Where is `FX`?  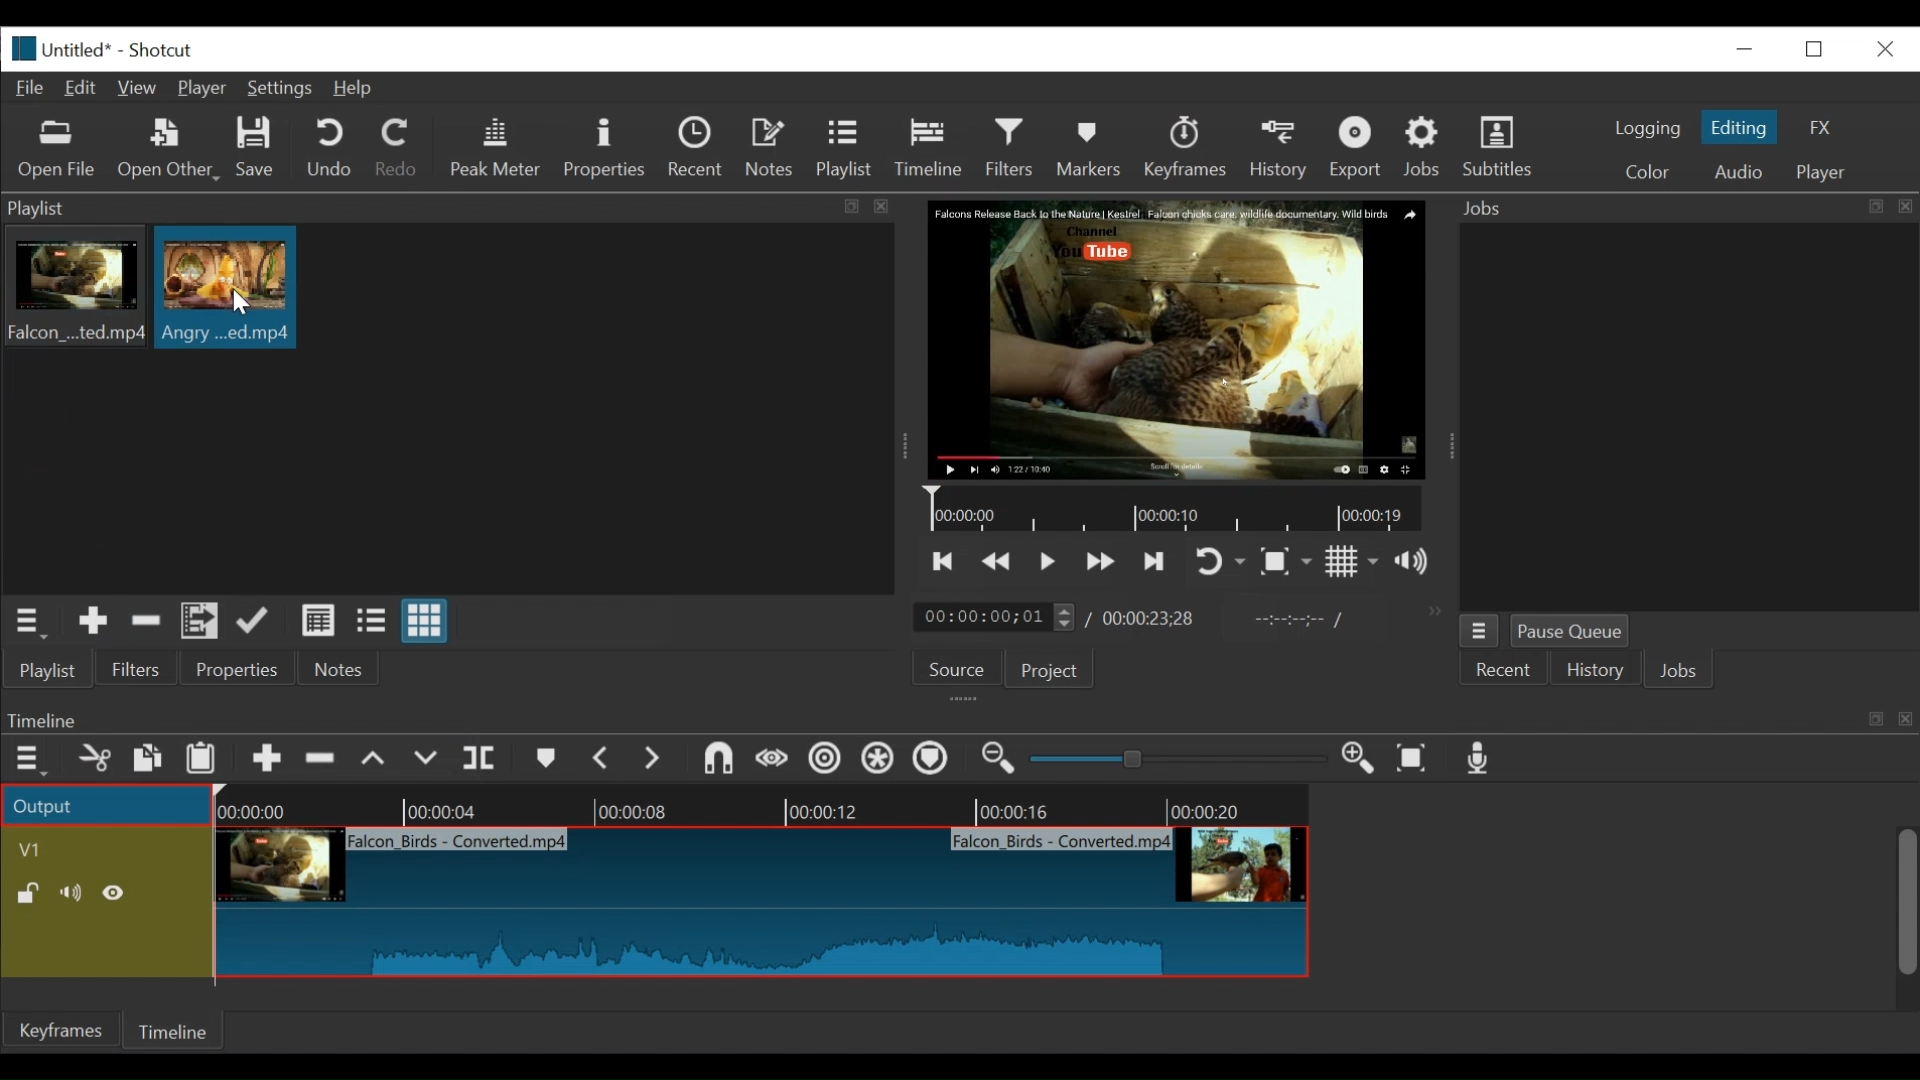
FX is located at coordinates (1821, 128).